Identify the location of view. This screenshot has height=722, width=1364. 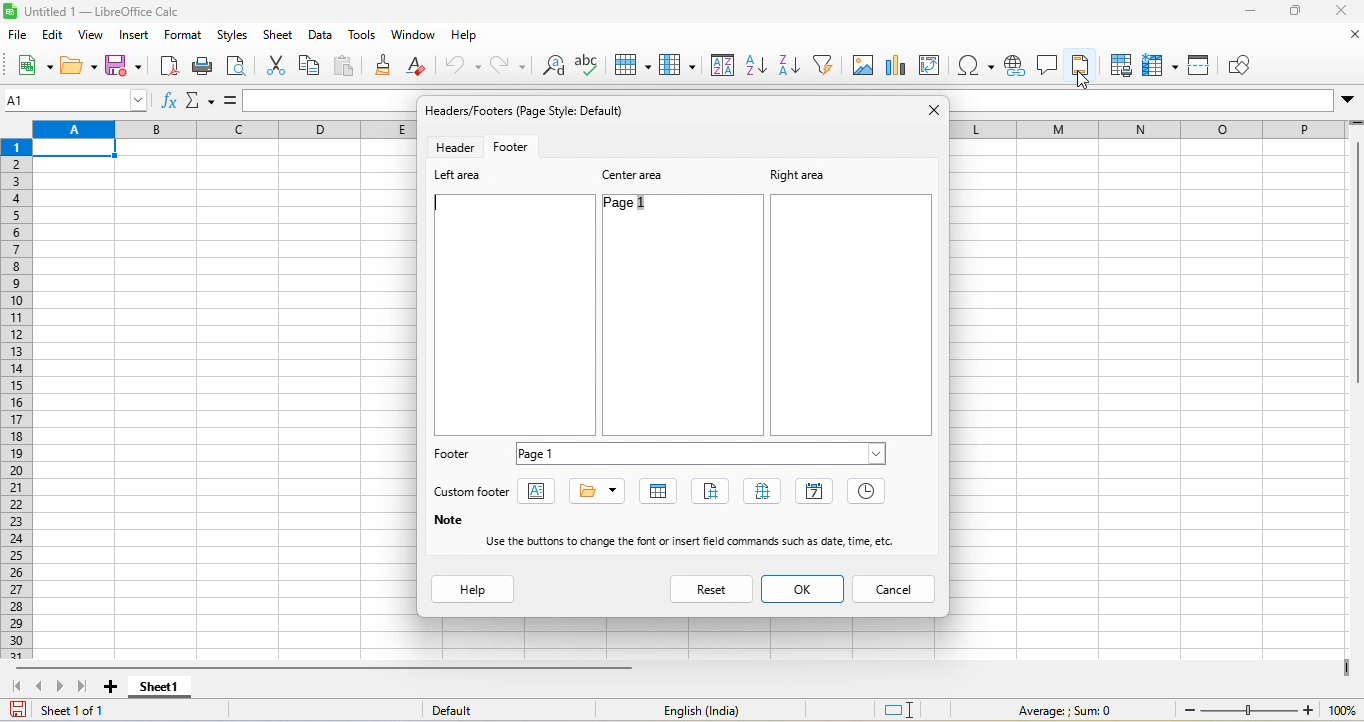
(90, 37).